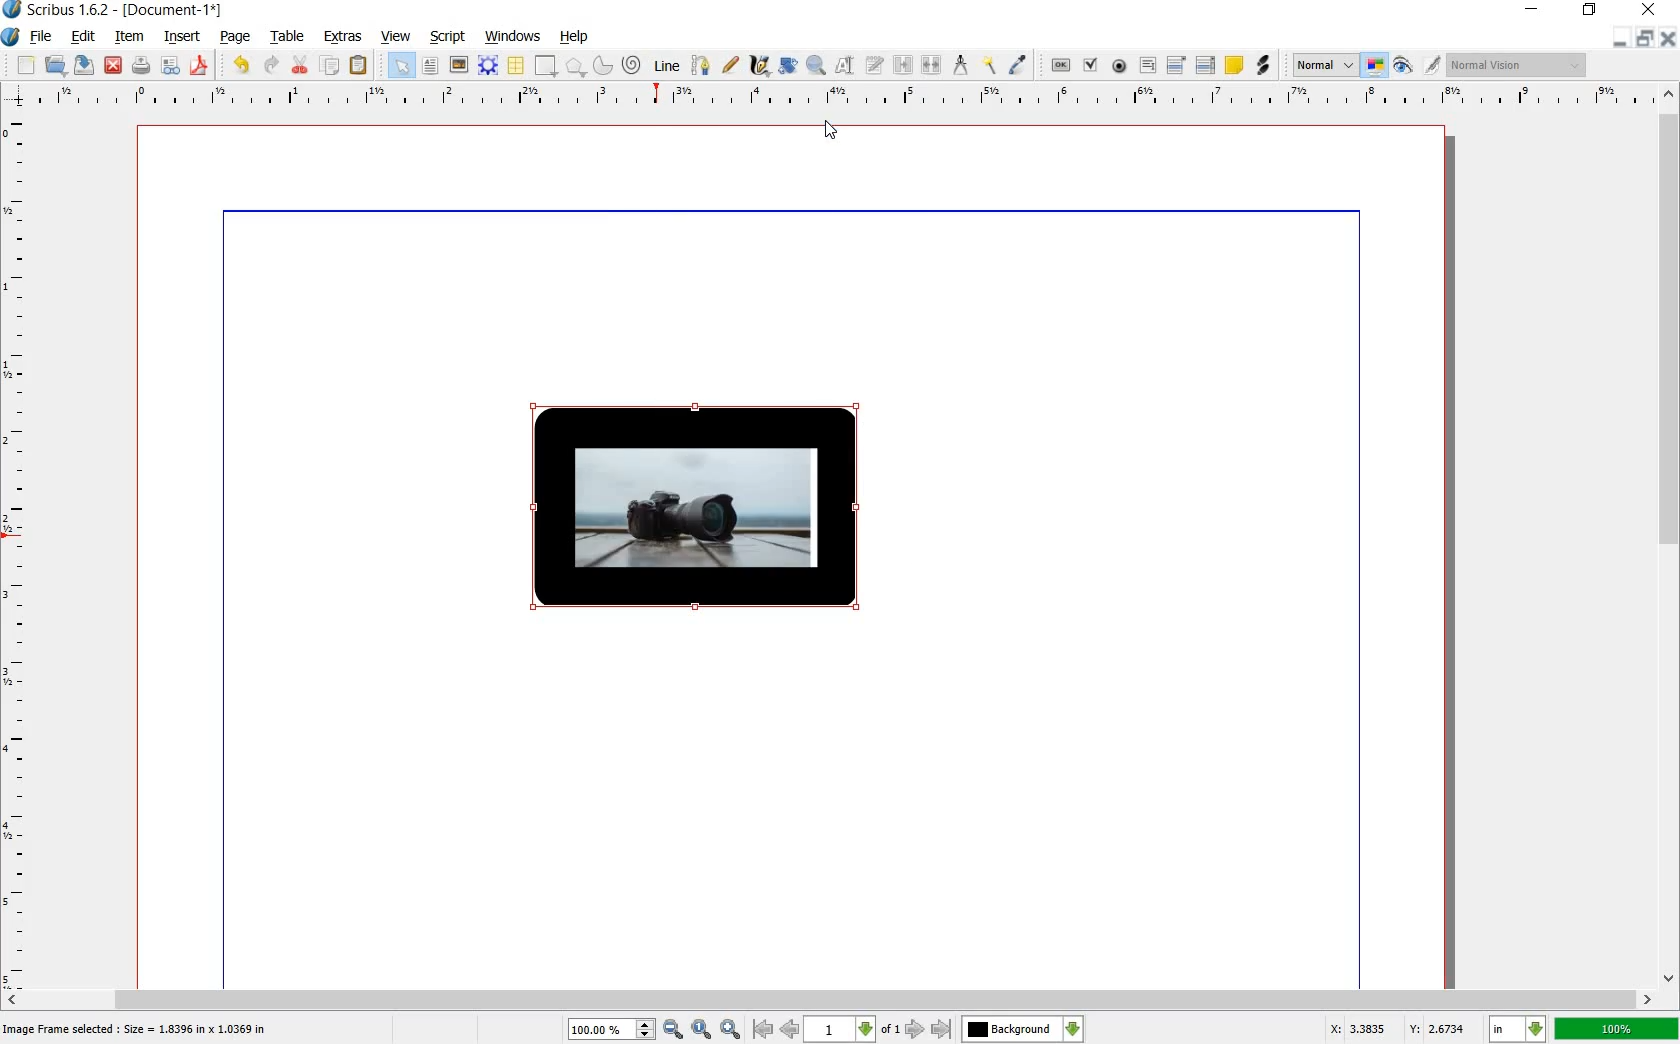 This screenshot has width=1680, height=1044. What do you see at coordinates (988, 64) in the screenshot?
I see `copy item properties` at bounding box center [988, 64].